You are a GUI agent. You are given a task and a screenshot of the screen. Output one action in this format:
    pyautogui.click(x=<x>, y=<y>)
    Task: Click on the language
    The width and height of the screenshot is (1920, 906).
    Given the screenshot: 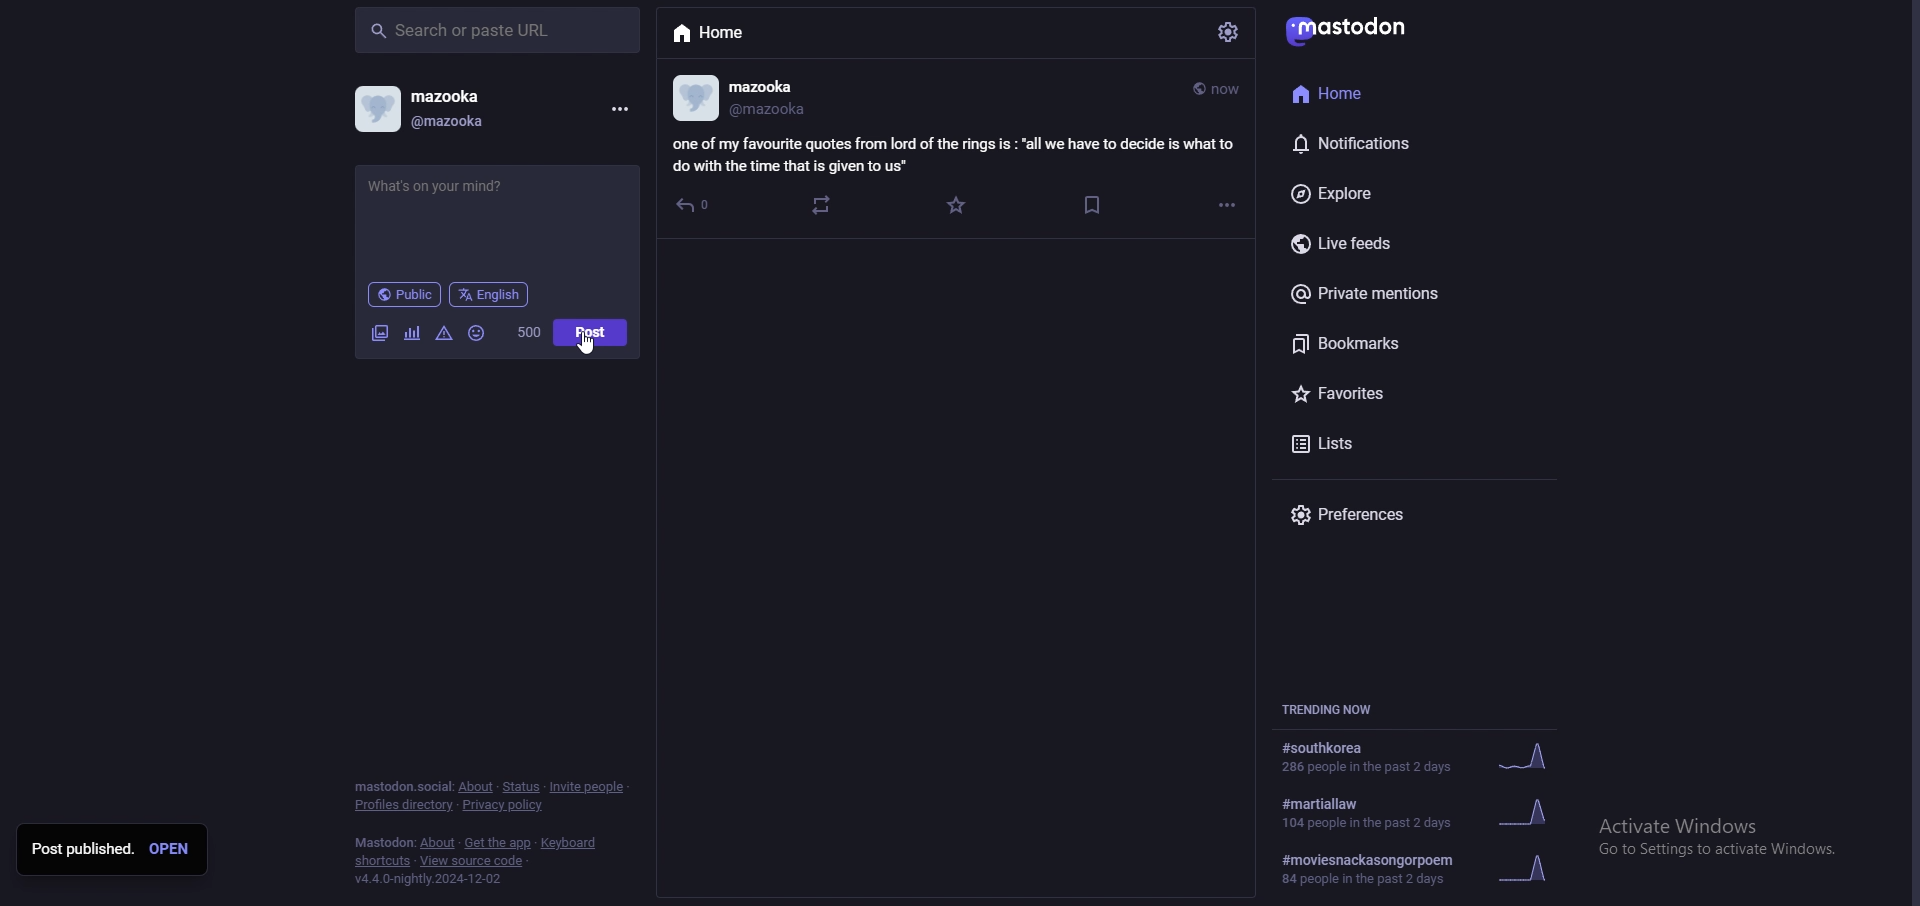 What is the action you would take?
    pyautogui.click(x=490, y=295)
    